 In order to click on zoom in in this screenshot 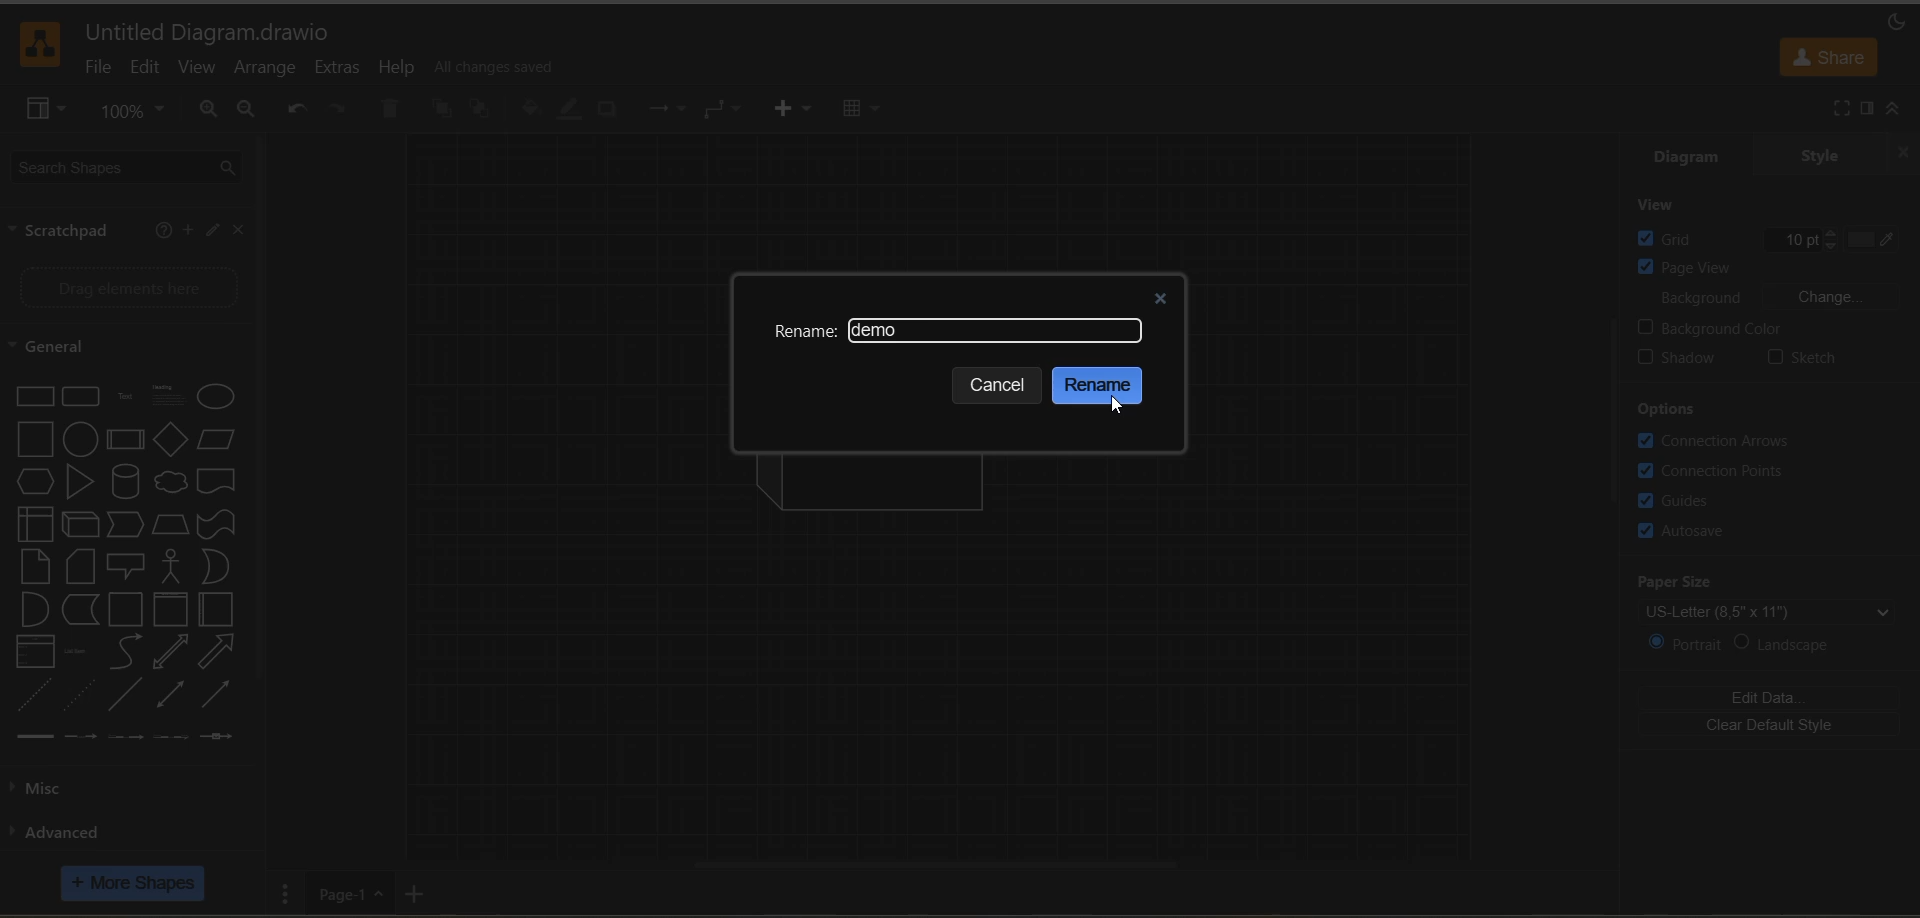, I will do `click(210, 111)`.